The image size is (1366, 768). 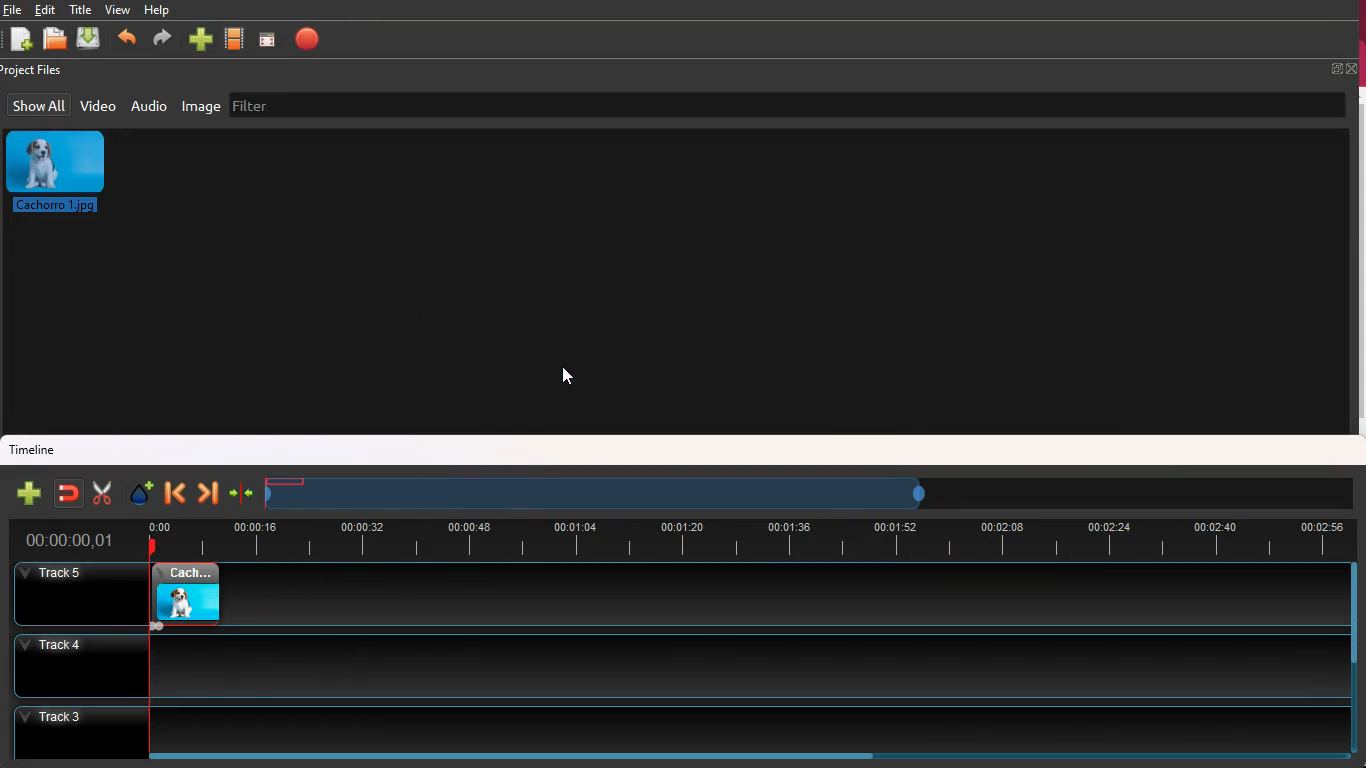 What do you see at coordinates (271, 39) in the screenshot?
I see `screen` at bounding box center [271, 39].